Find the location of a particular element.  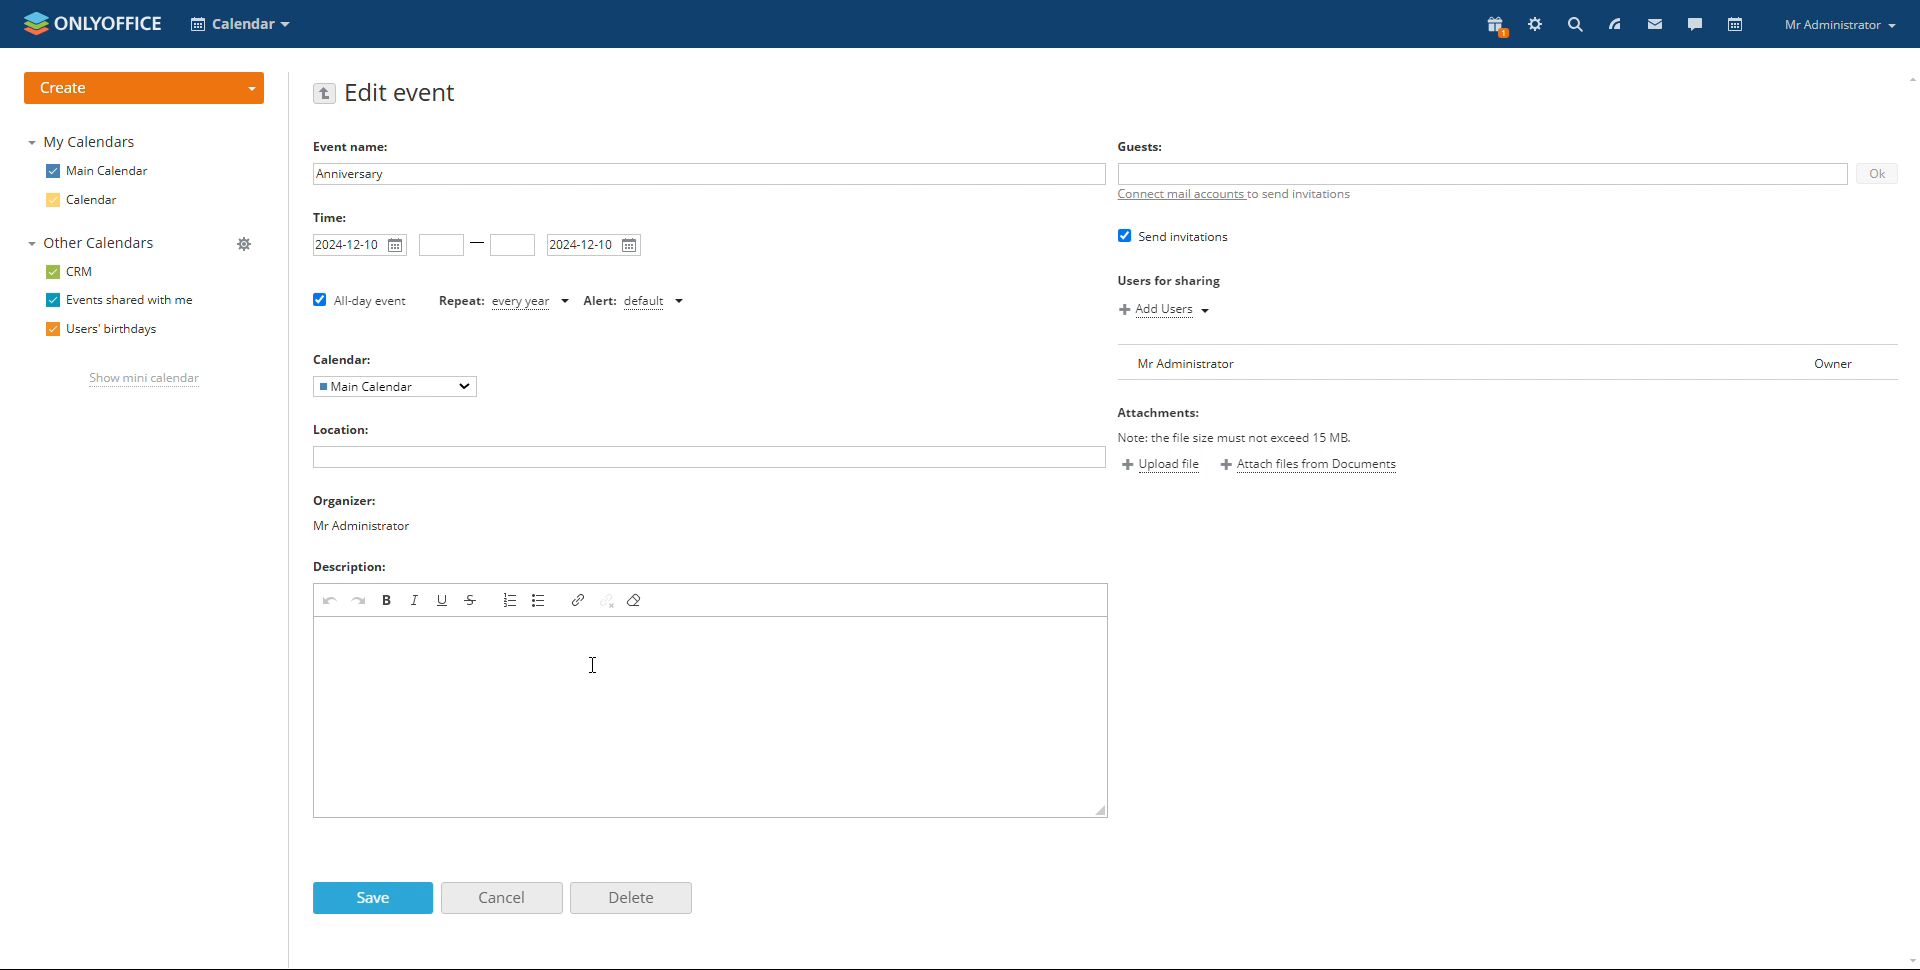

redo is located at coordinates (359, 599).